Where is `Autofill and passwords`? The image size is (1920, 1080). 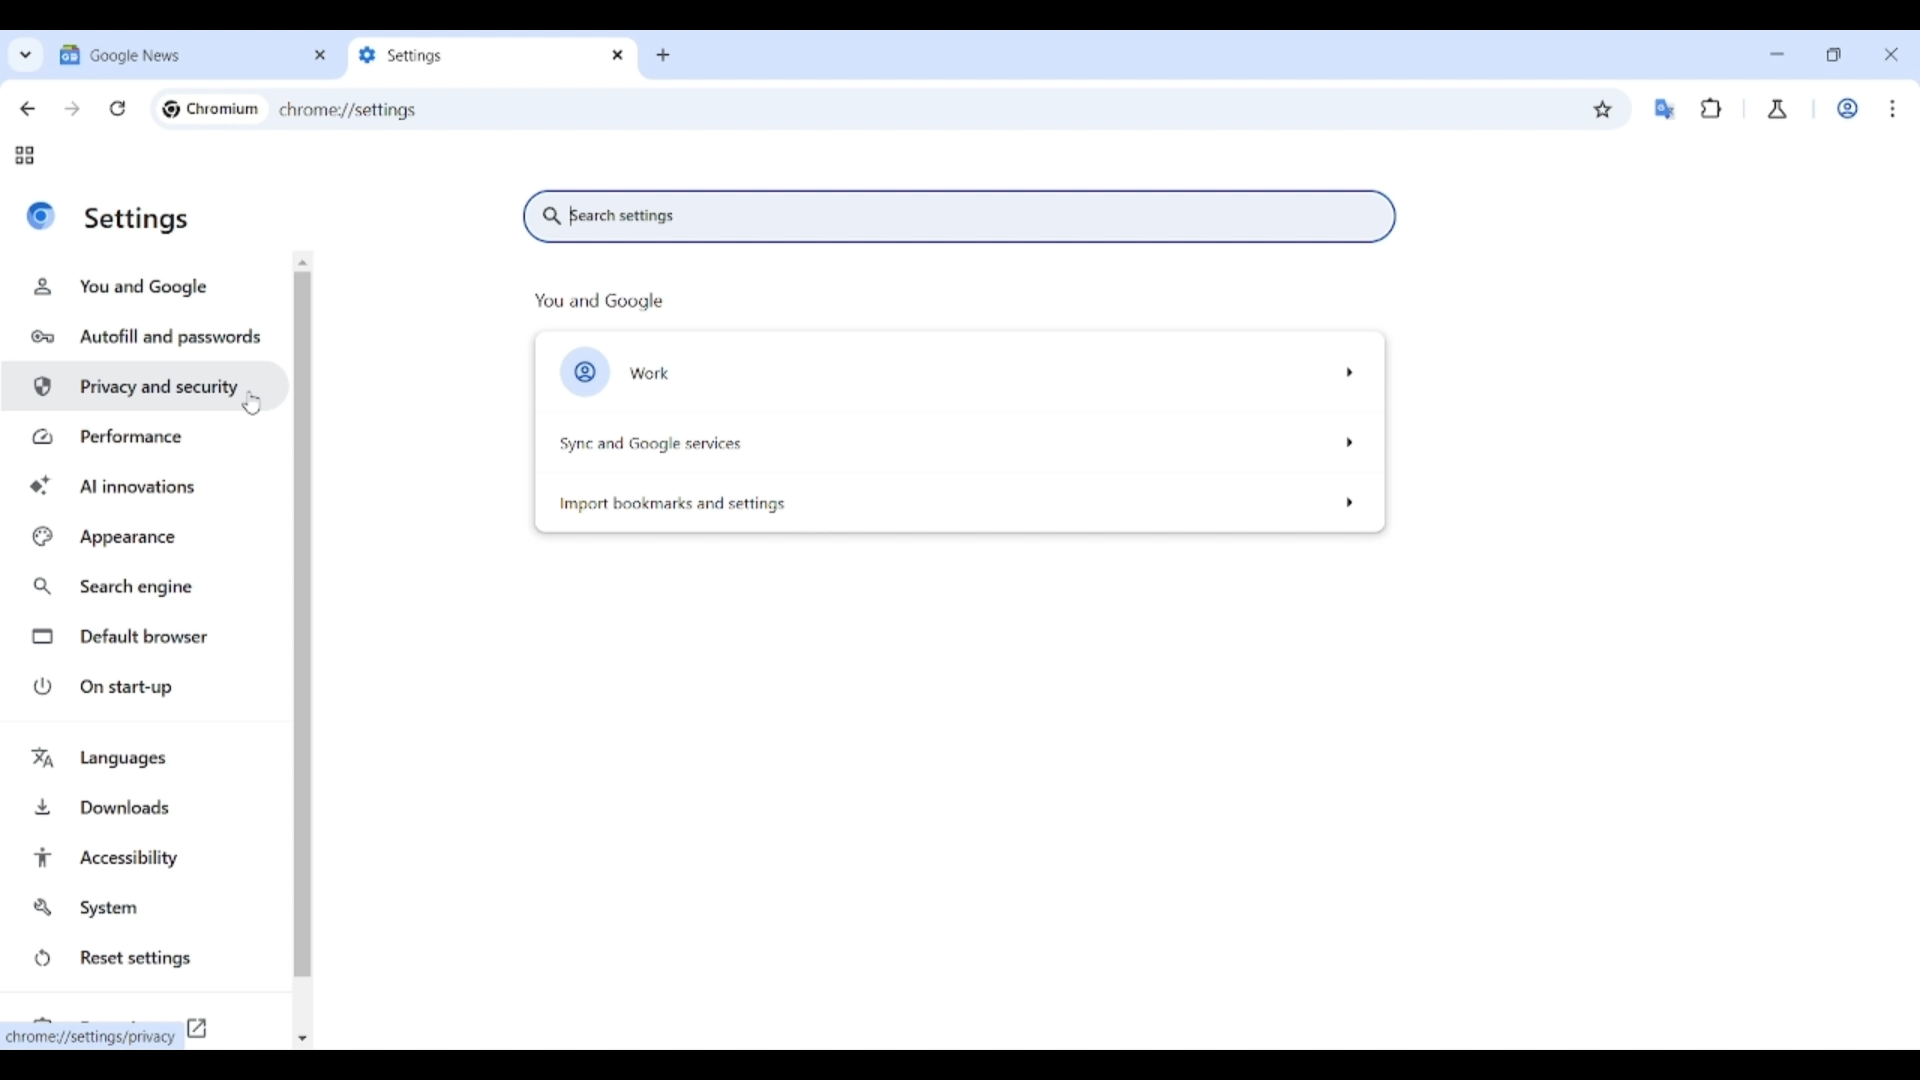
Autofill and passwords is located at coordinates (148, 338).